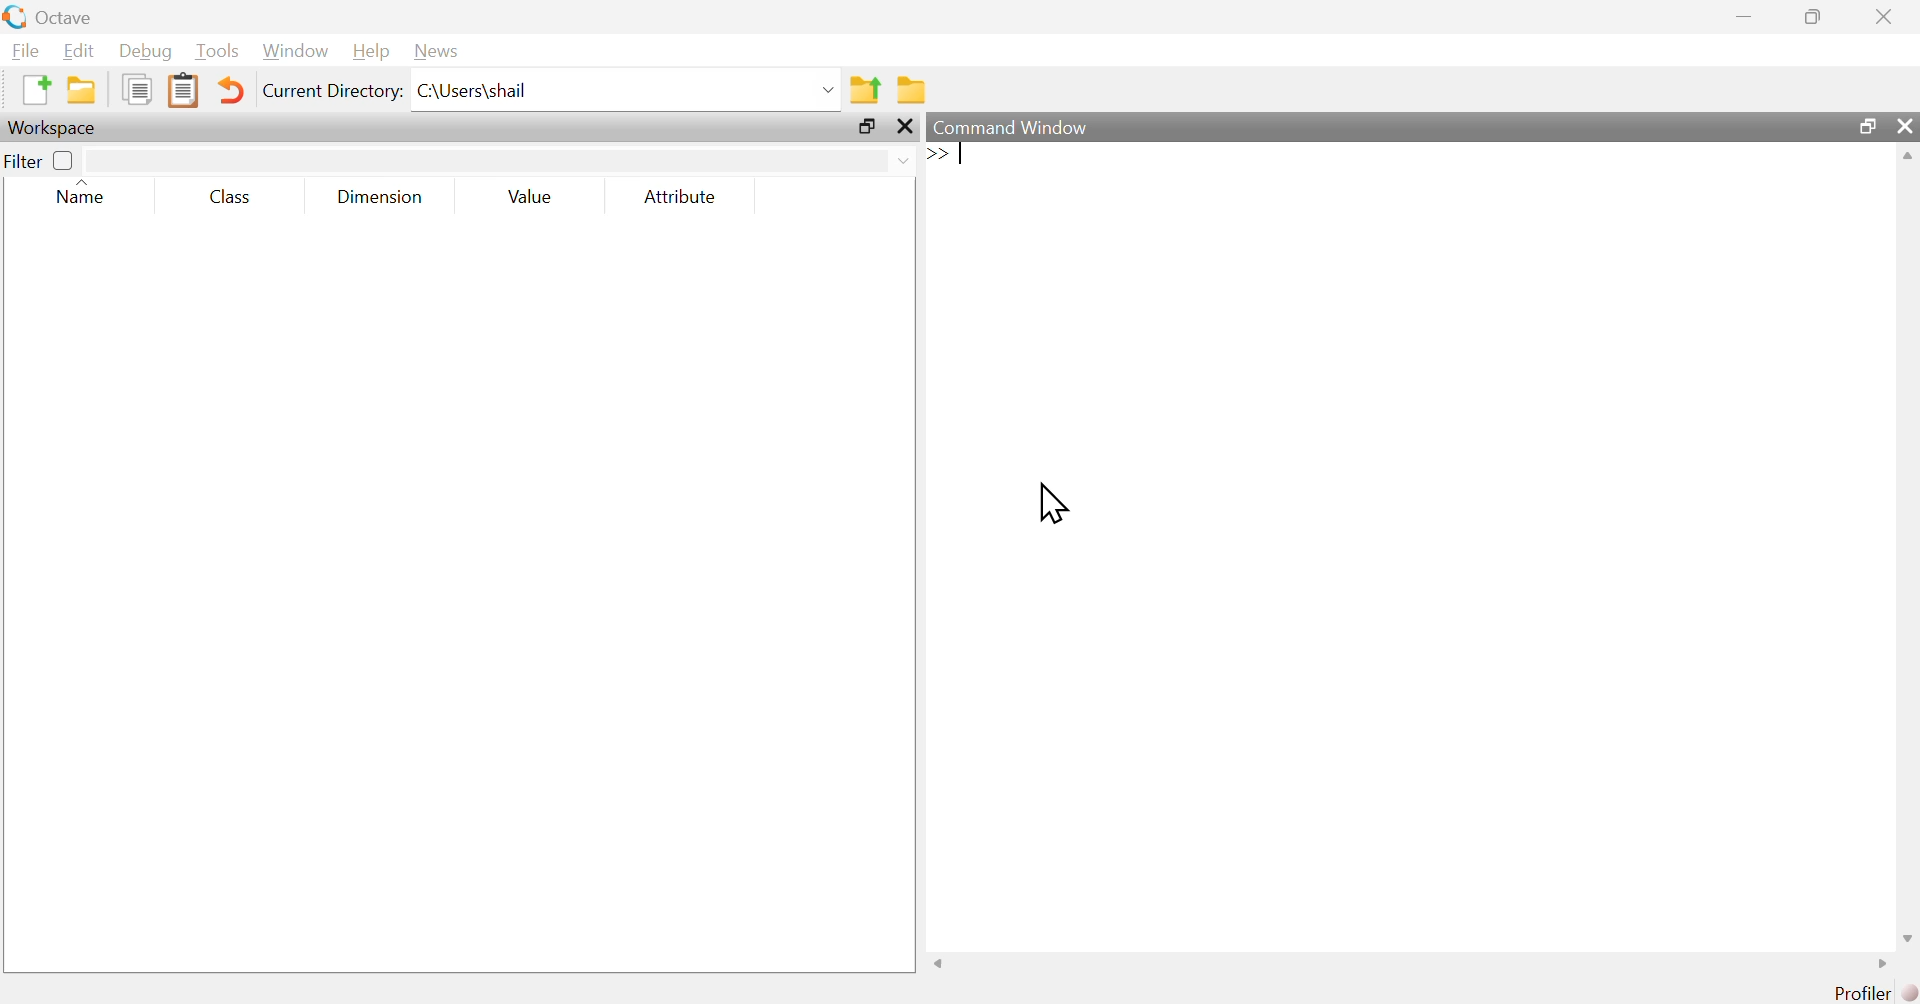  Describe the element at coordinates (1884, 14) in the screenshot. I see `close` at that location.